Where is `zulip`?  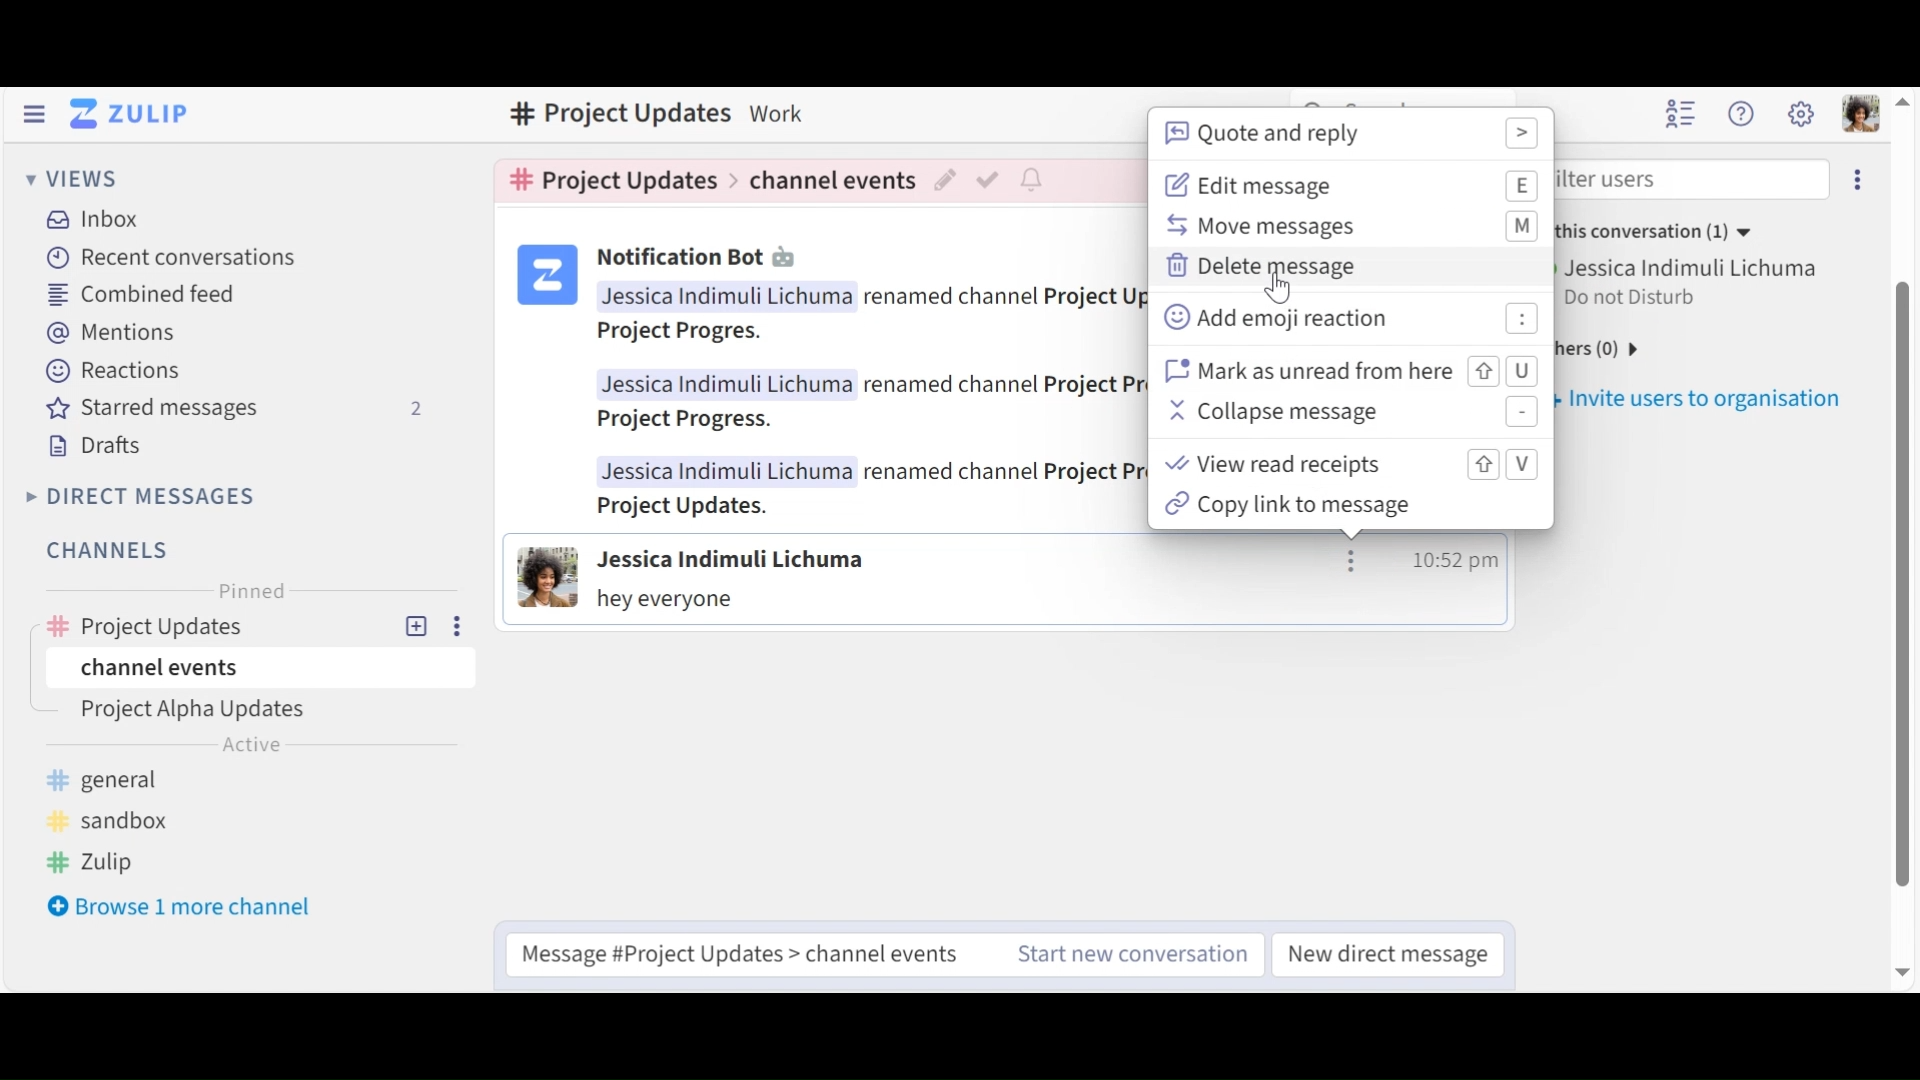
zulip is located at coordinates (95, 859).